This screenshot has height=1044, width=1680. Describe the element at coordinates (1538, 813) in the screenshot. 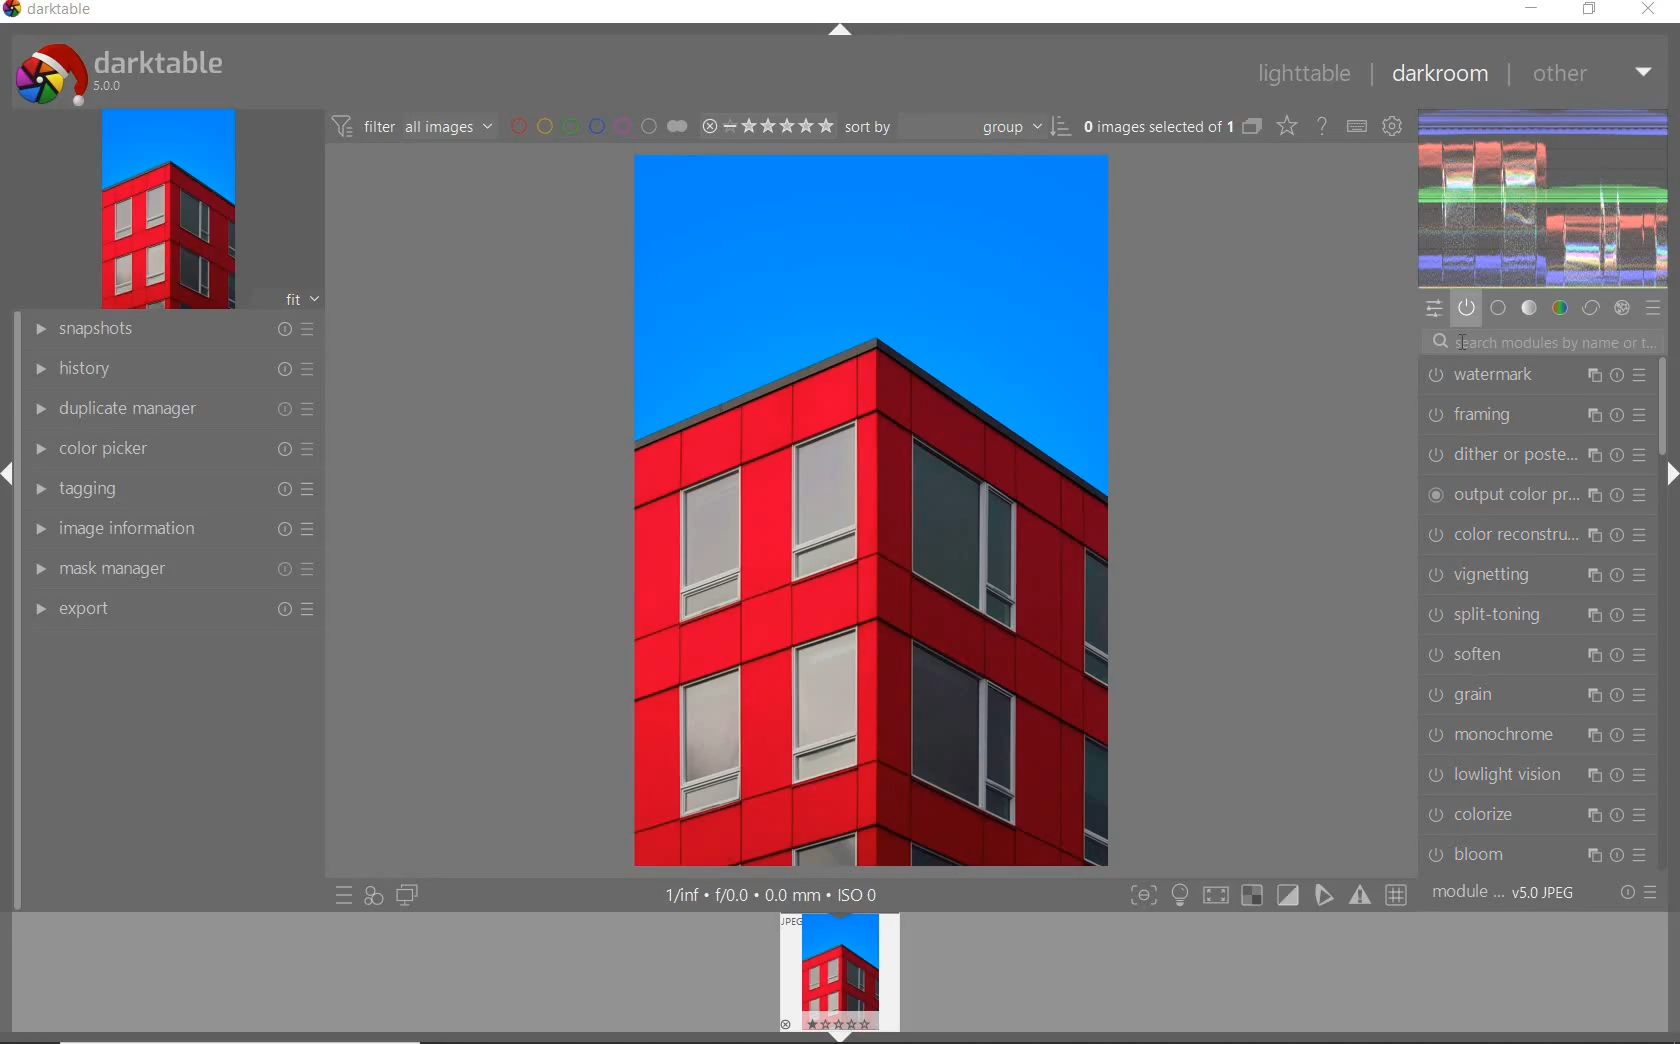

I see `colorize` at that location.